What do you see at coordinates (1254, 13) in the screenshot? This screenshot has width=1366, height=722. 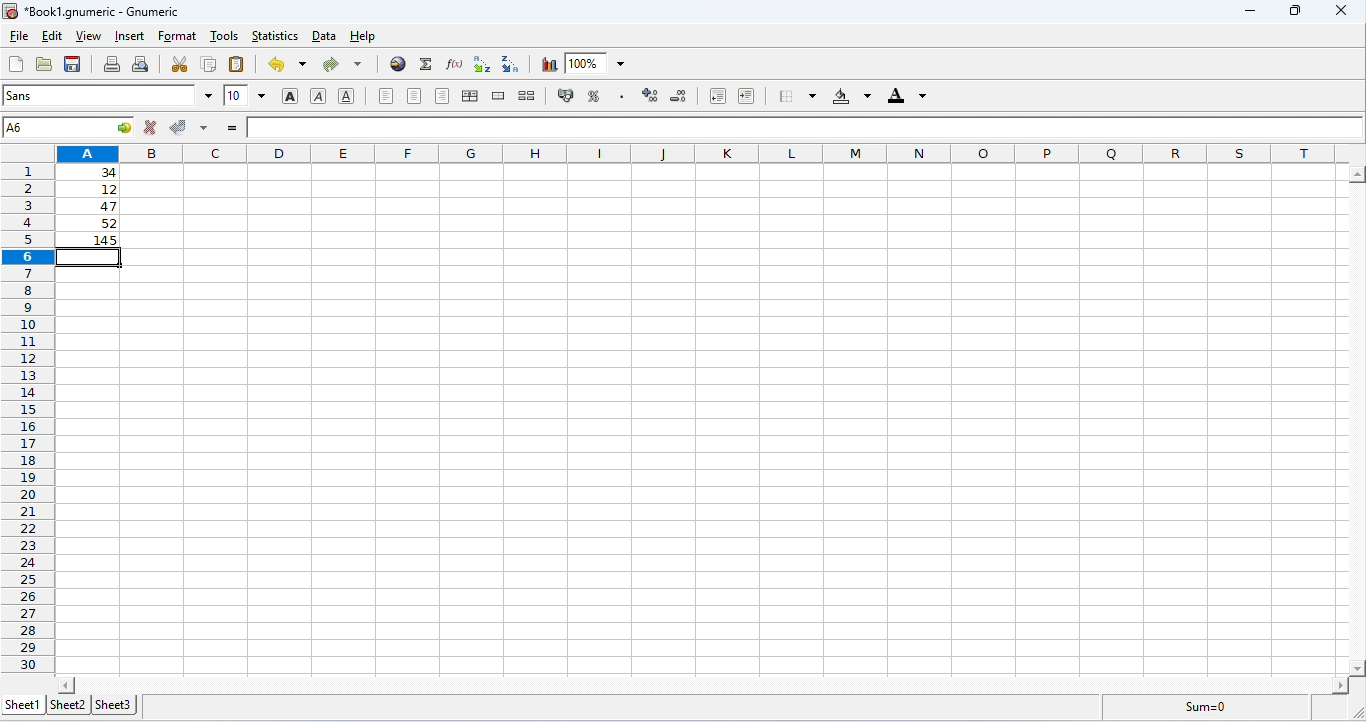 I see `minimize` at bounding box center [1254, 13].